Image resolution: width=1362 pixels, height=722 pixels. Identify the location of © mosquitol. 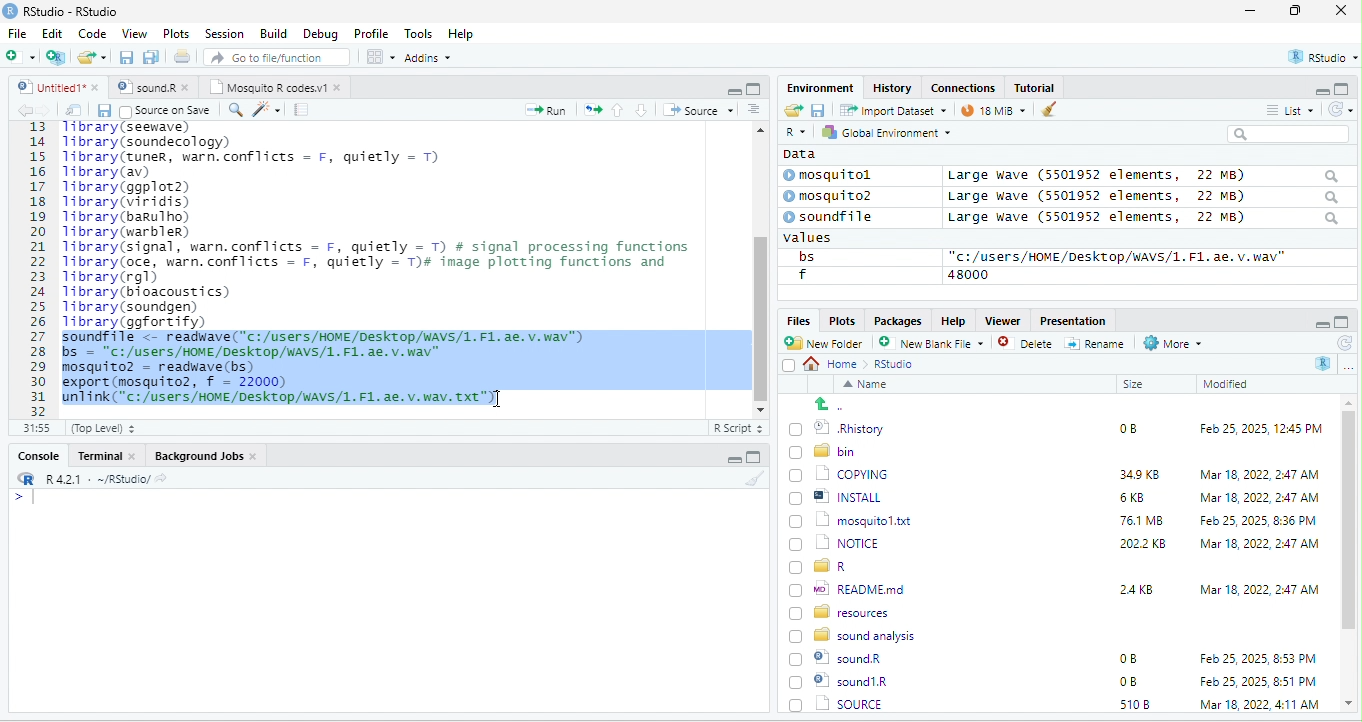
(842, 175).